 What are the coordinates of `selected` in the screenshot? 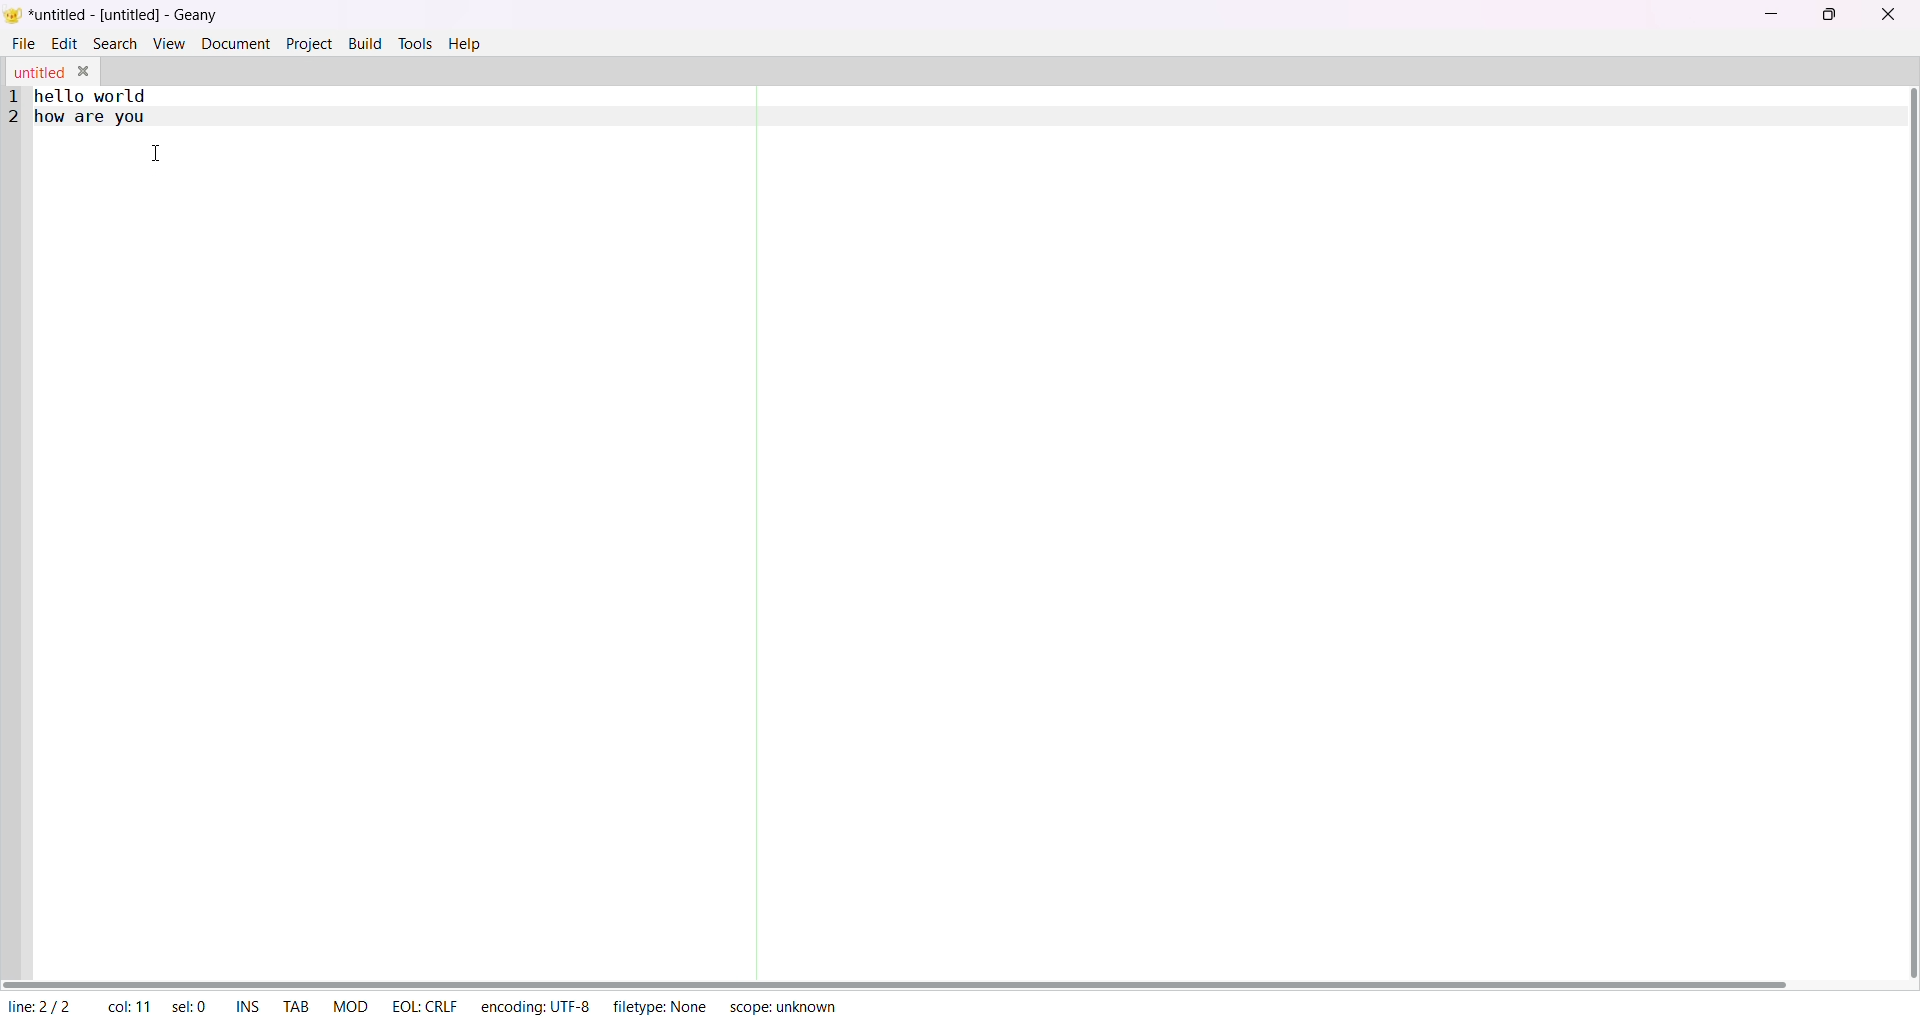 It's located at (188, 1005).